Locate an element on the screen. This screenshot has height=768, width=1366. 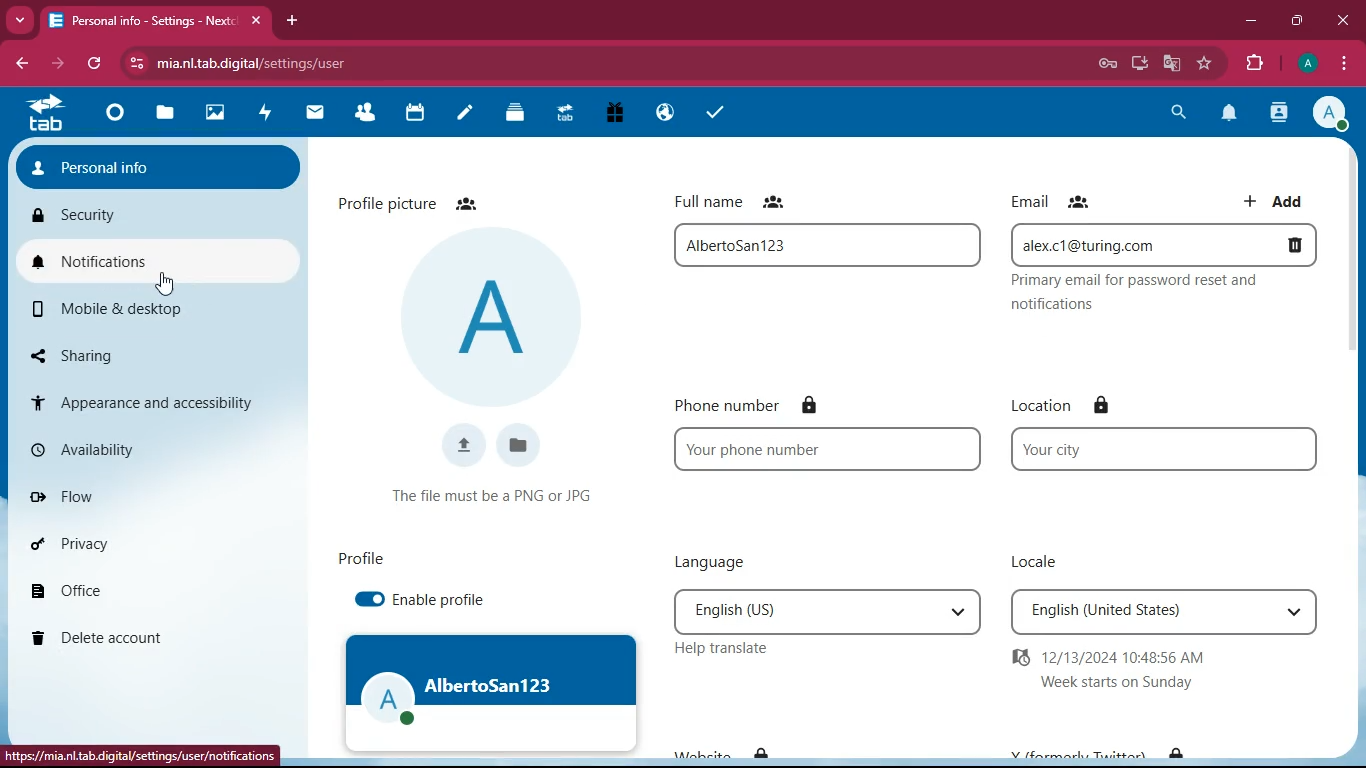
Contacts is located at coordinates (368, 114).